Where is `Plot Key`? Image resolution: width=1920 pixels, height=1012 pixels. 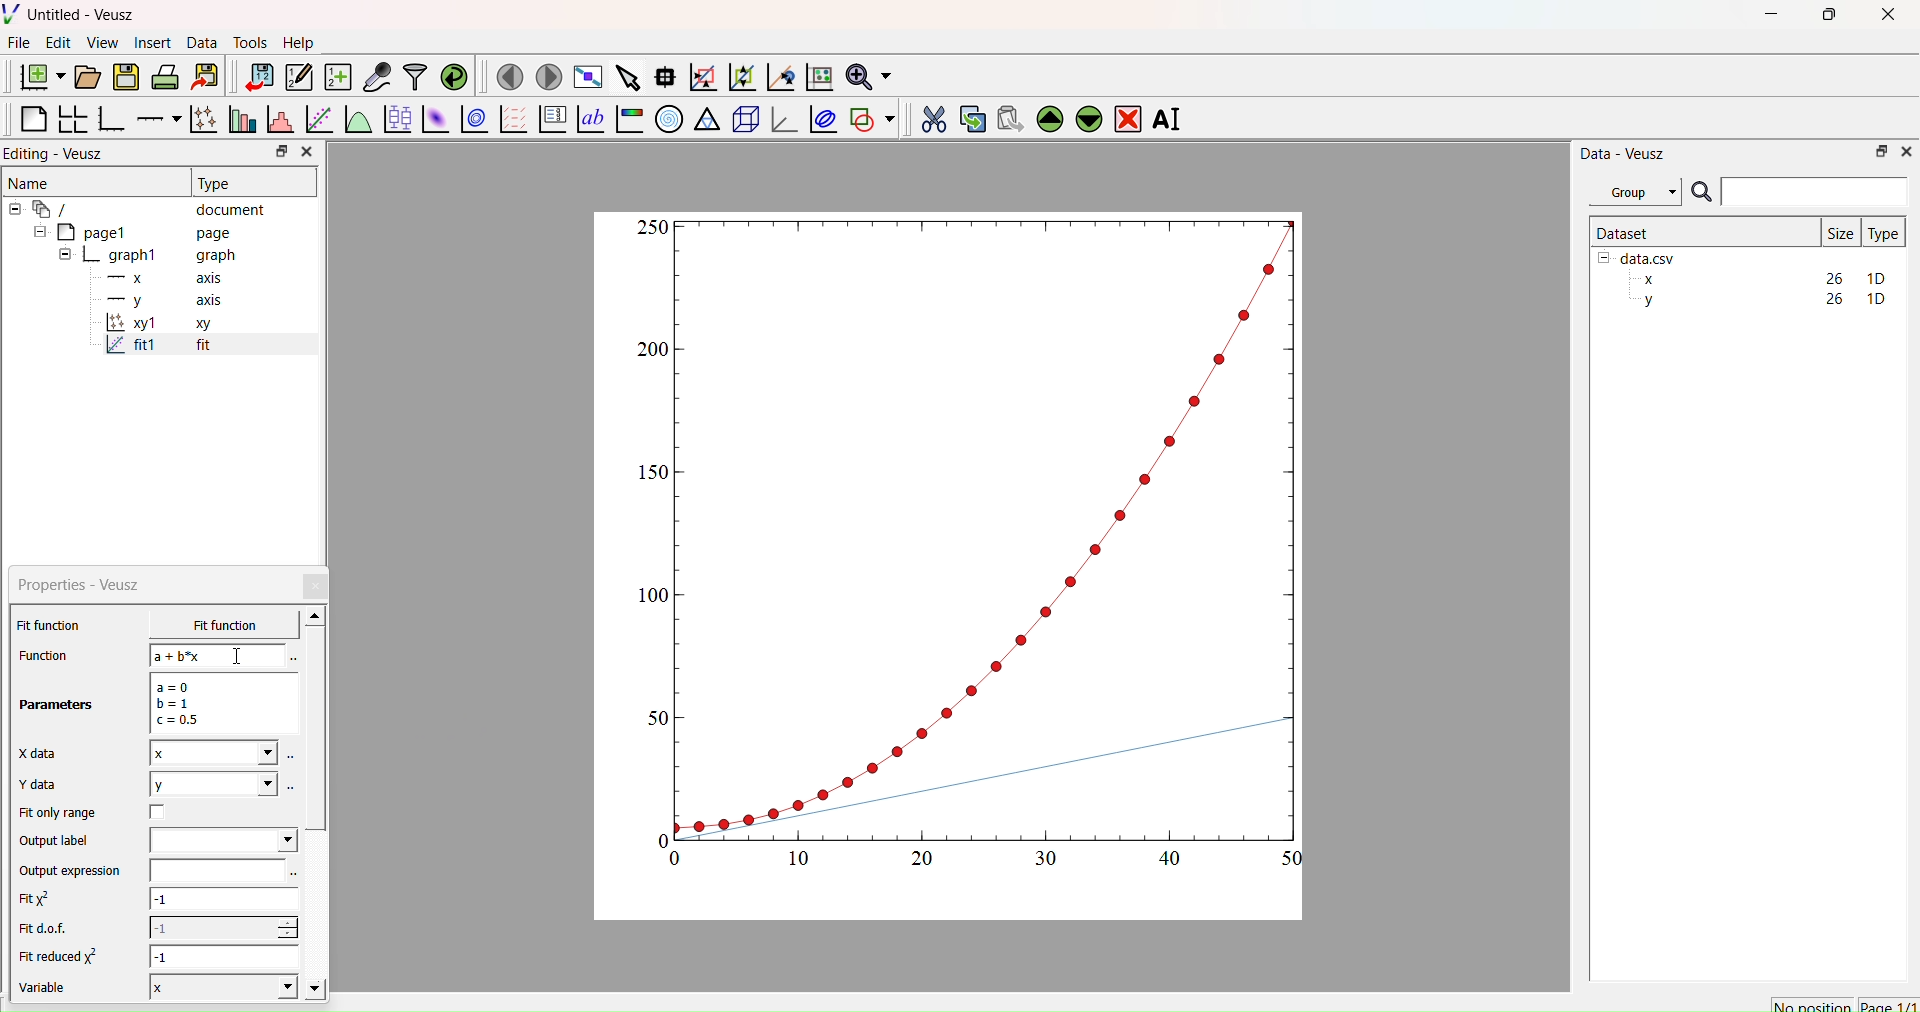 Plot Key is located at coordinates (552, 119).